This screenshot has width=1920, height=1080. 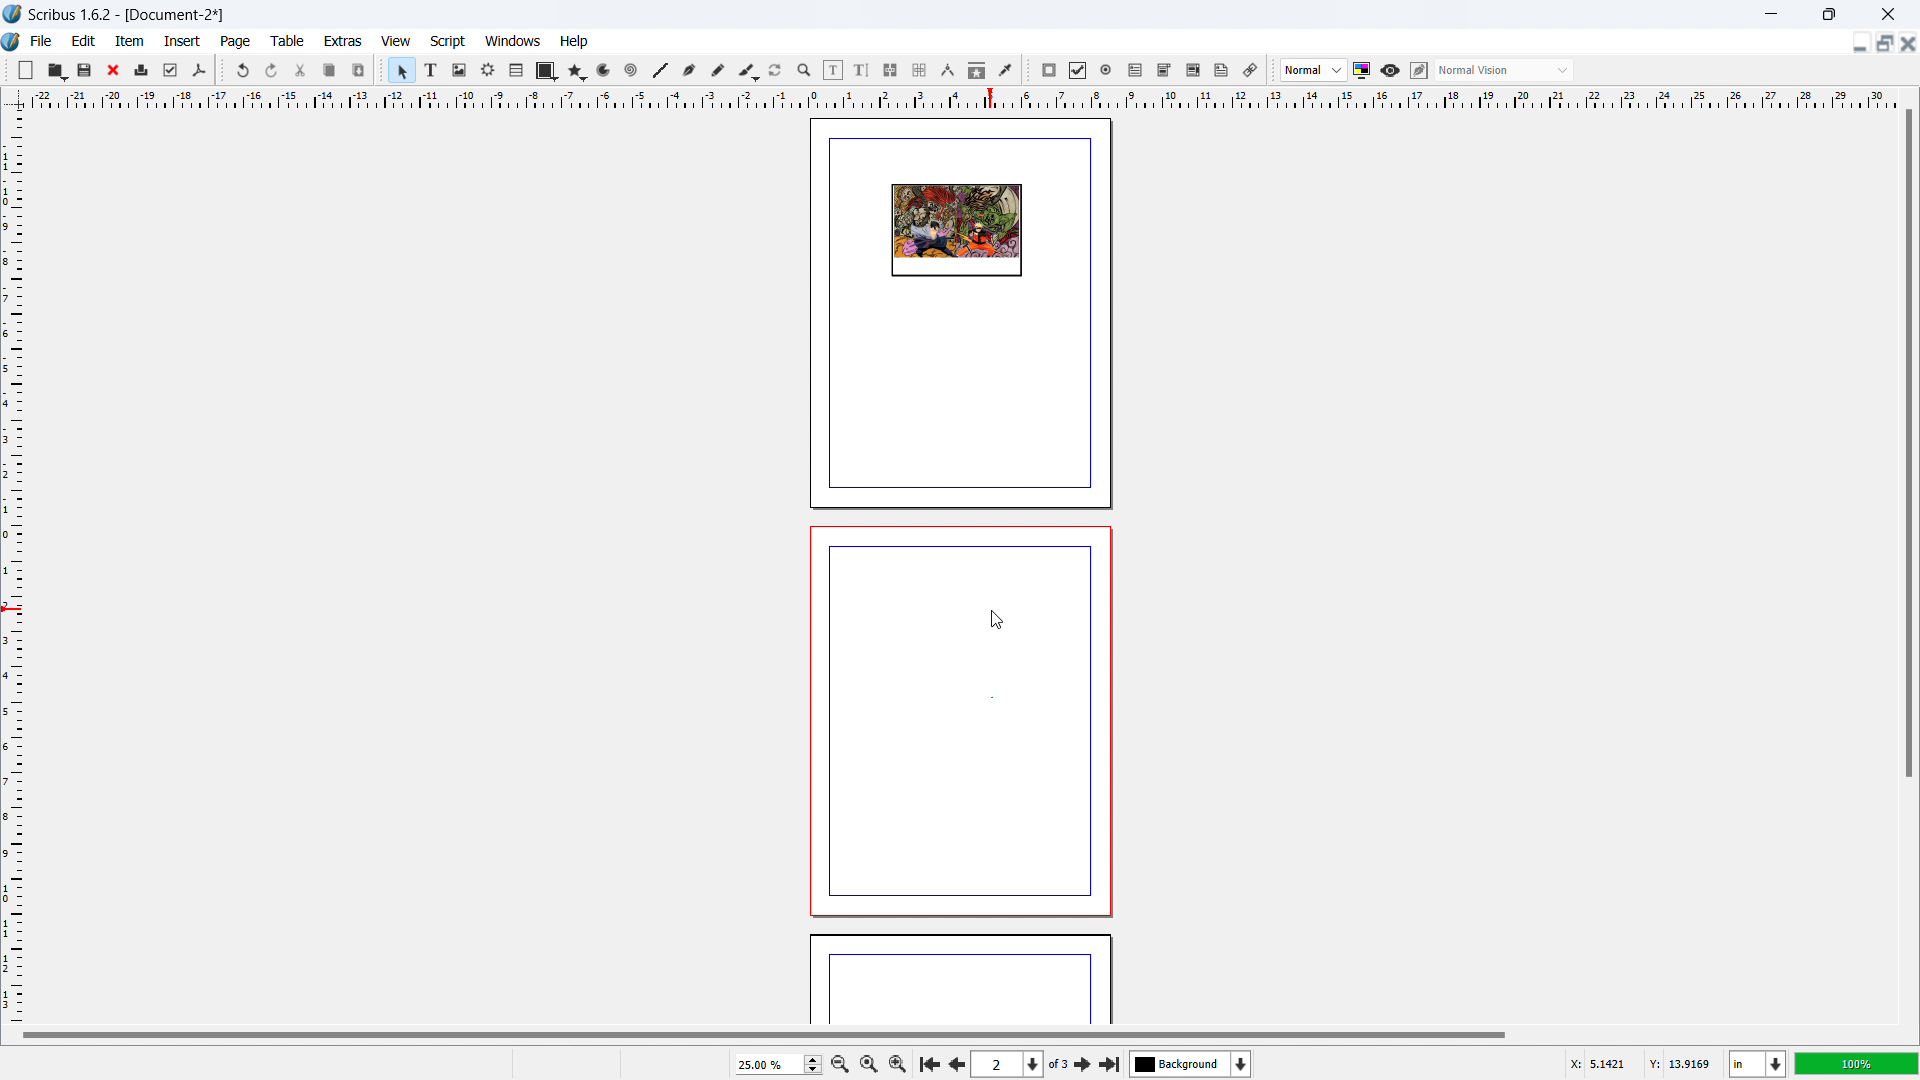 I want to click on pdf text field, so click(x=1136, y=71).